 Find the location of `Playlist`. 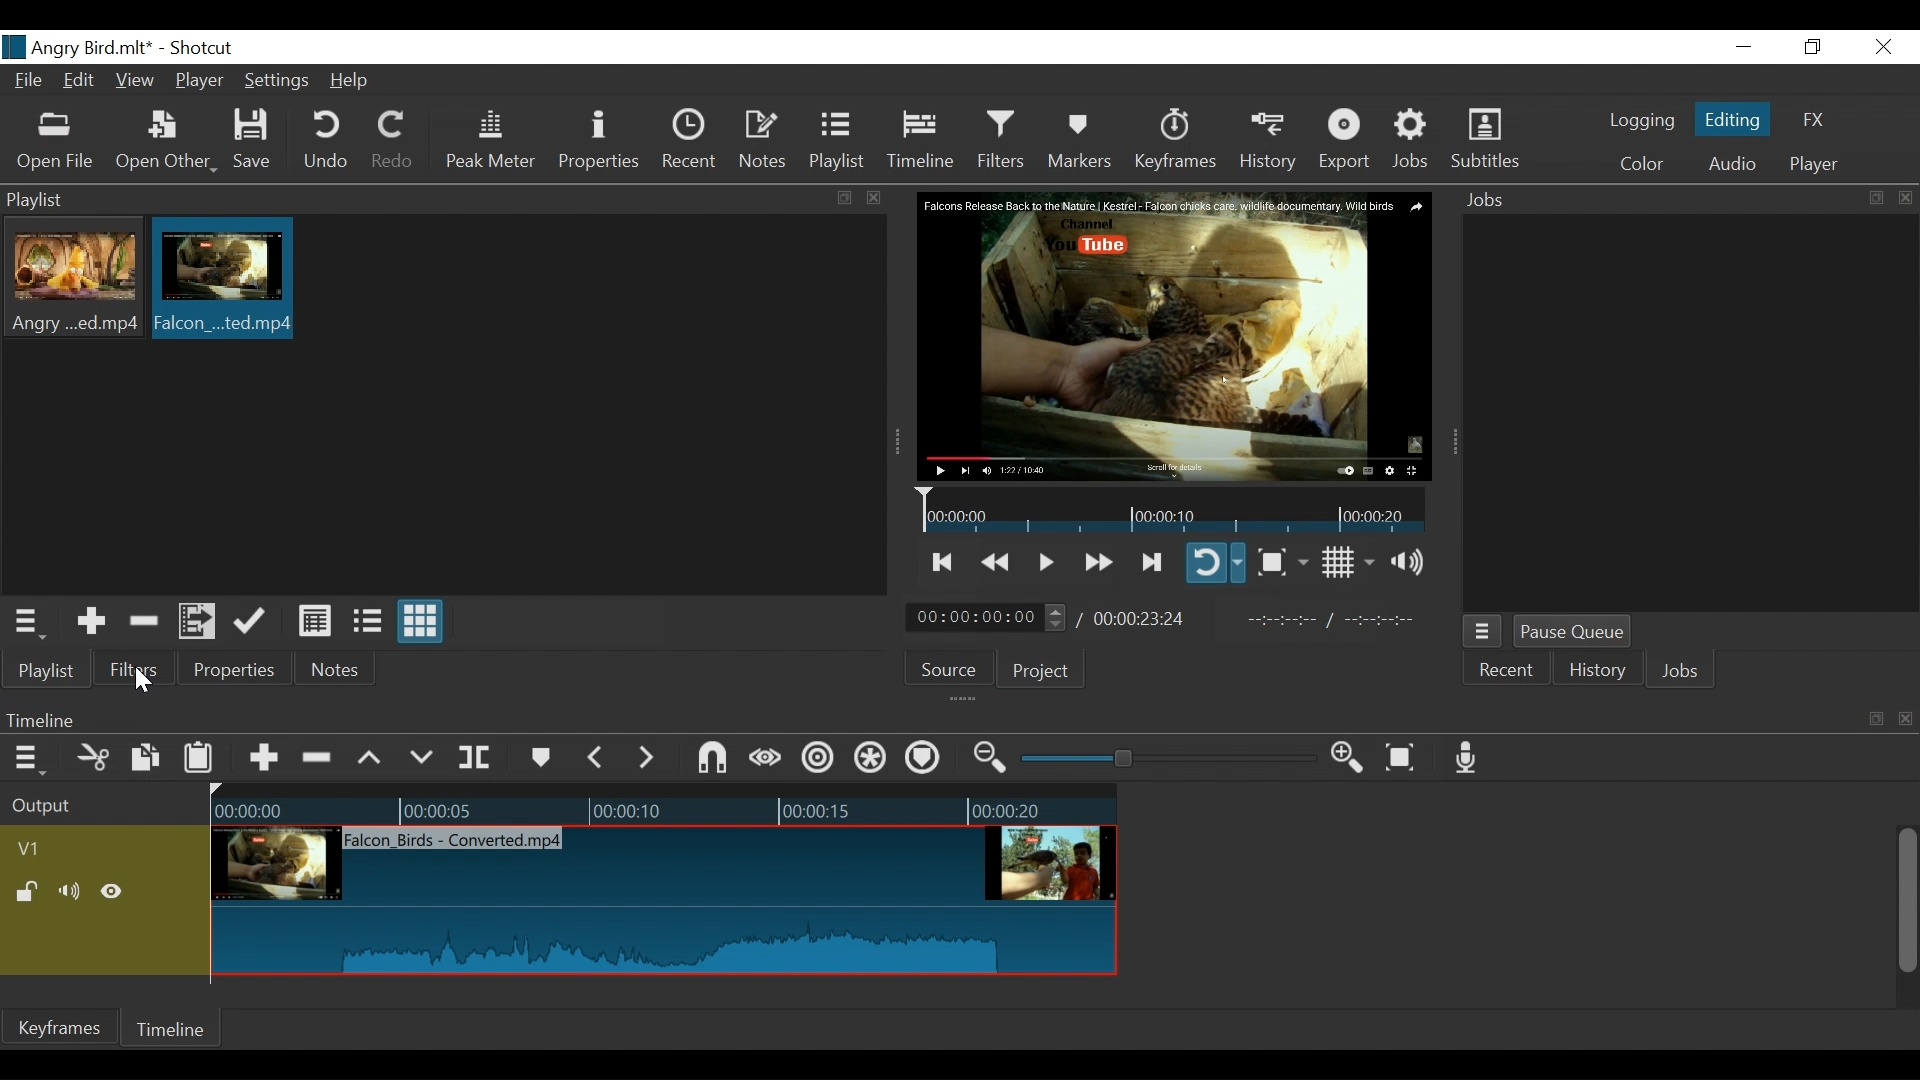

Playlist is located at coordinates (837, 140).